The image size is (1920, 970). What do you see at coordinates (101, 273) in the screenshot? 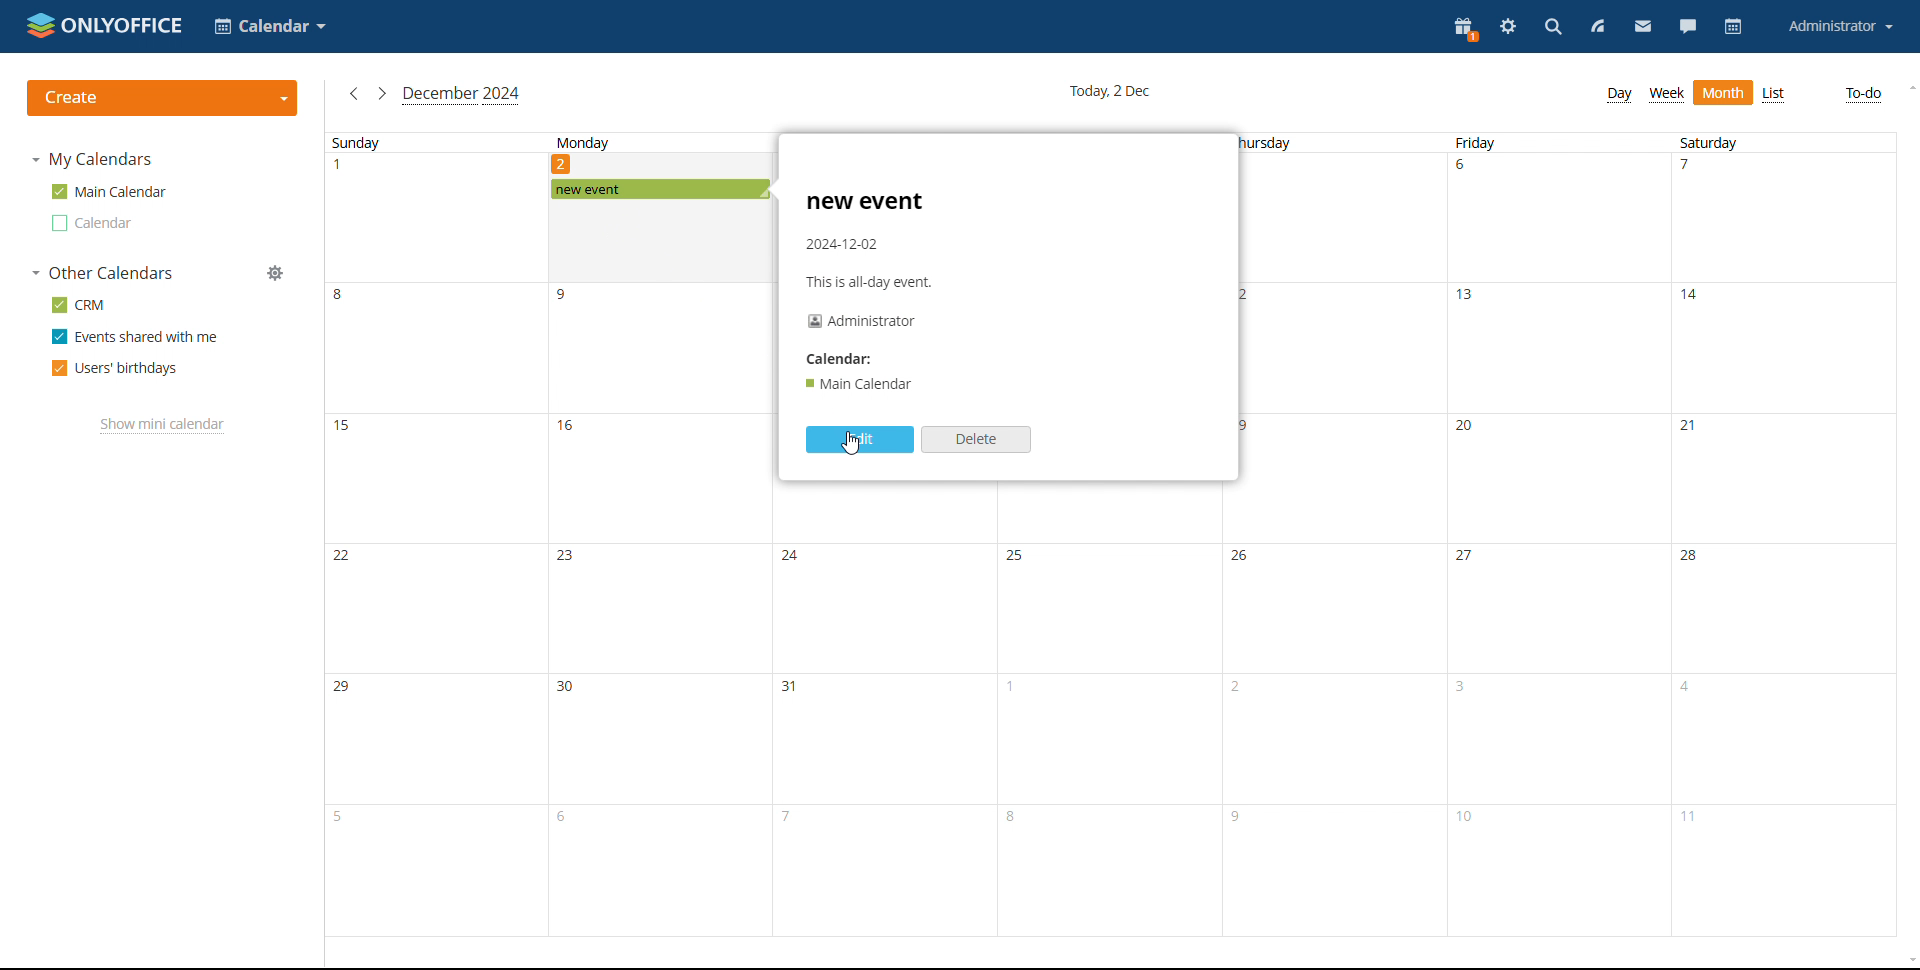
I see `other calendars` at bounding box center [101, 273].